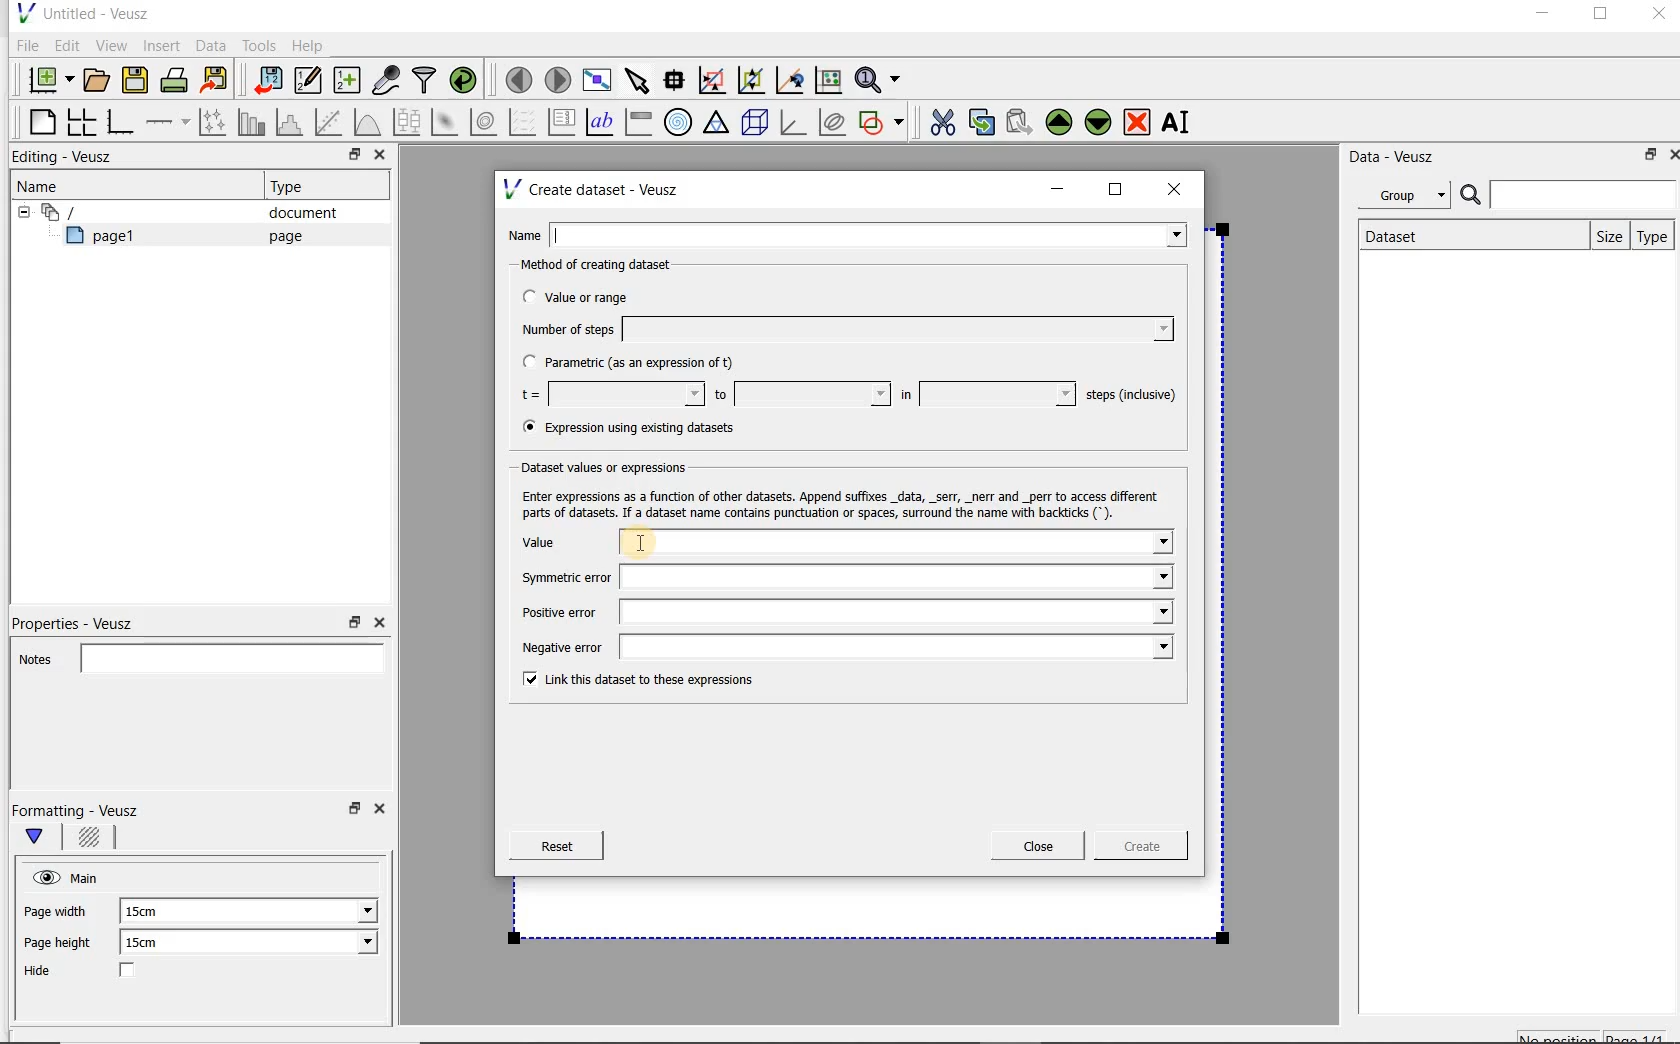 The width and height of the screenshot is (1680, 1044). I want to click on Main, so click(88, 876).